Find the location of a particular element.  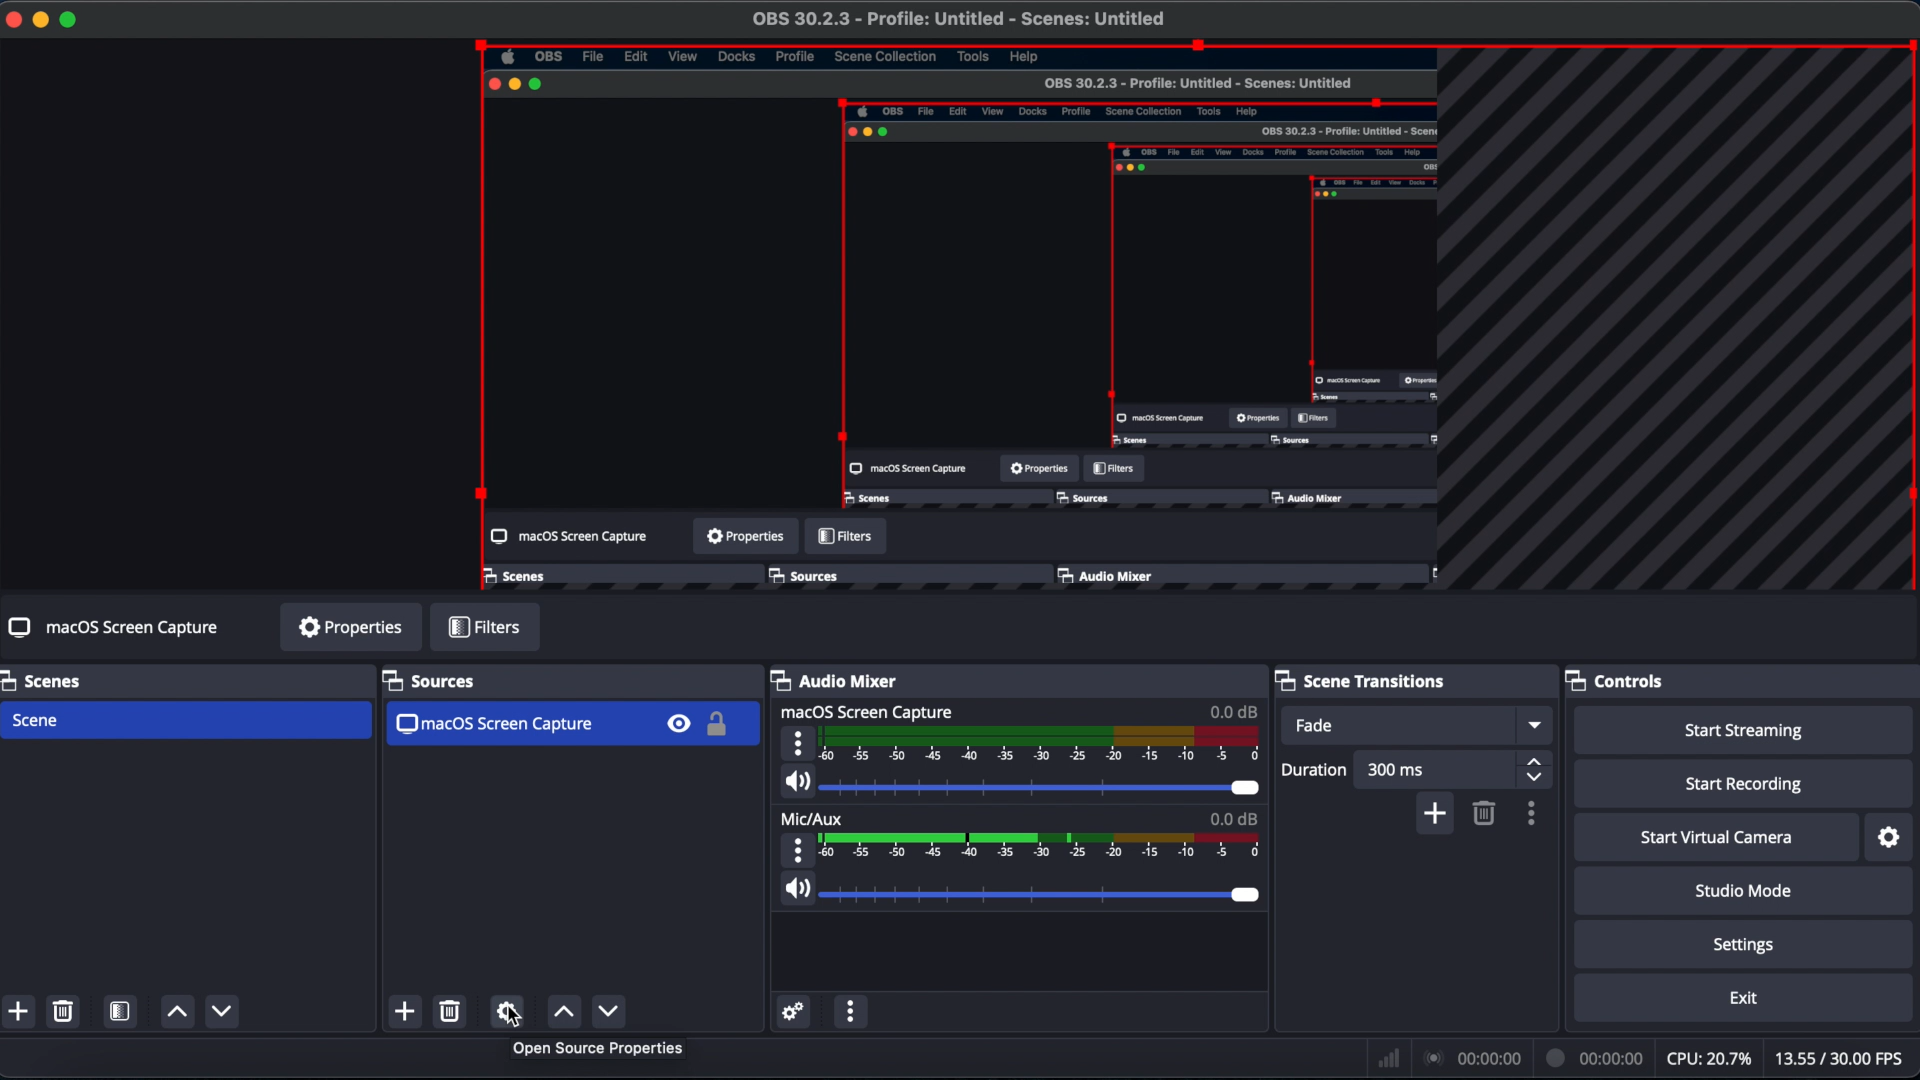

cursor is located at coordinates (515, 1016).